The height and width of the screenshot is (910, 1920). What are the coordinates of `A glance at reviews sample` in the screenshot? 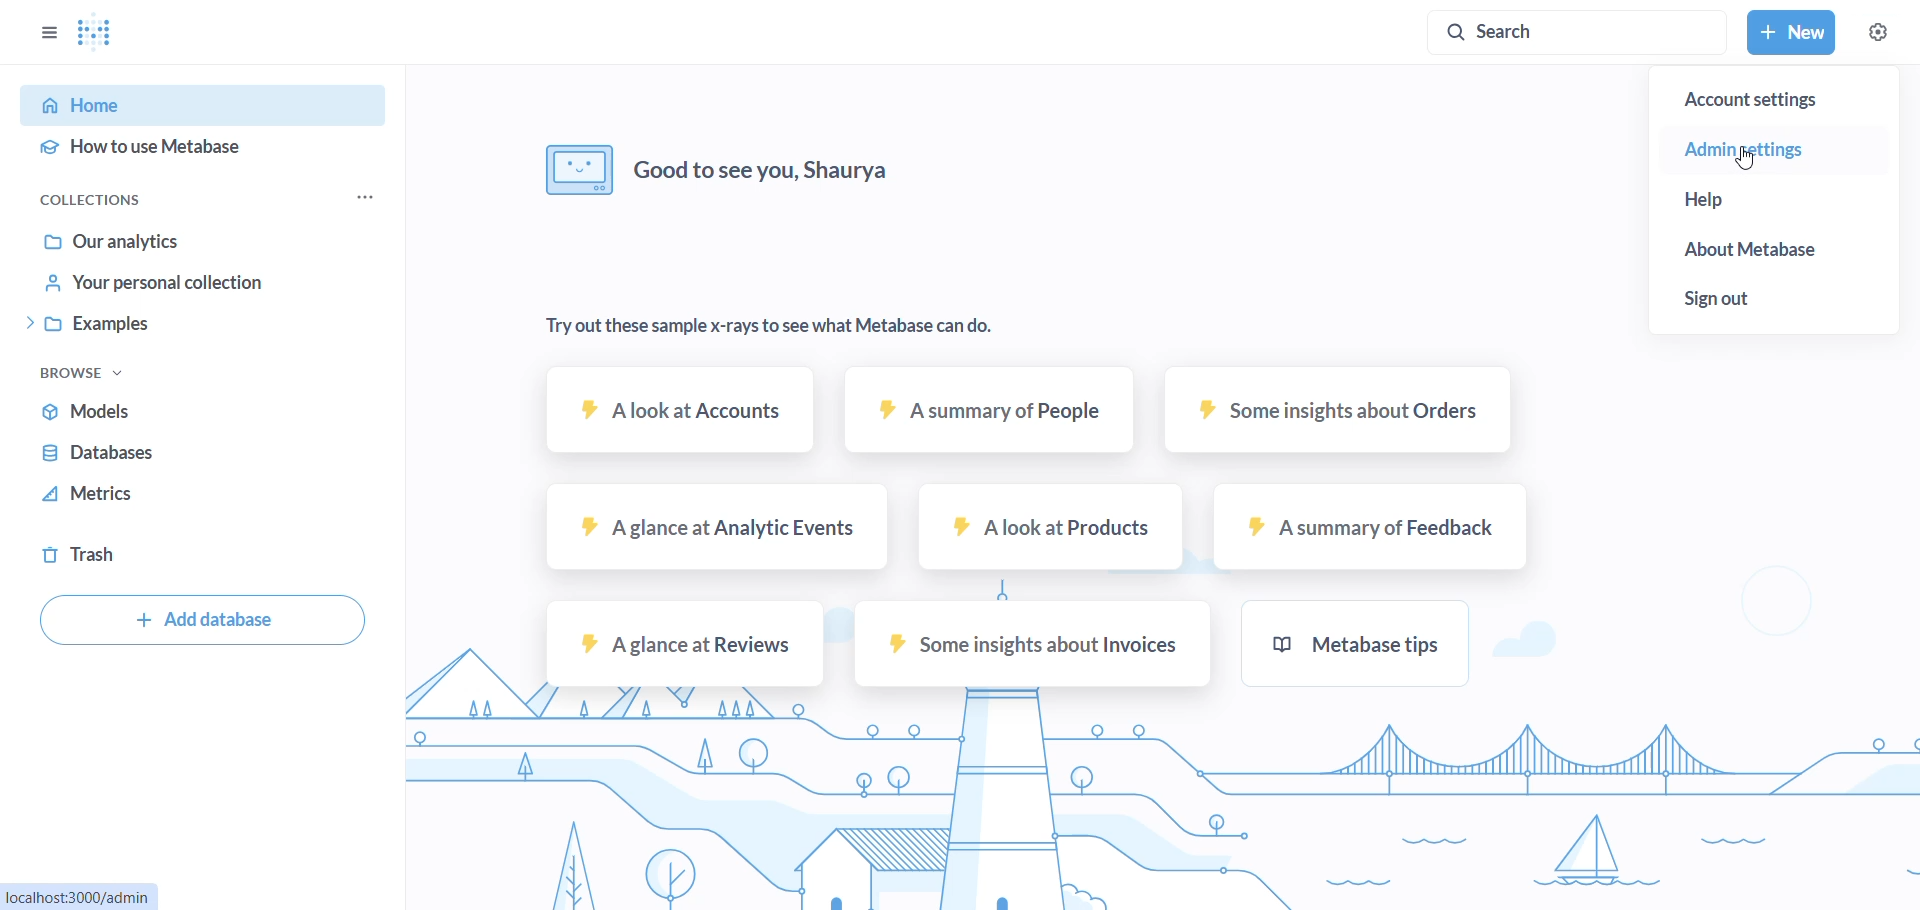 It's located at (683, 643).